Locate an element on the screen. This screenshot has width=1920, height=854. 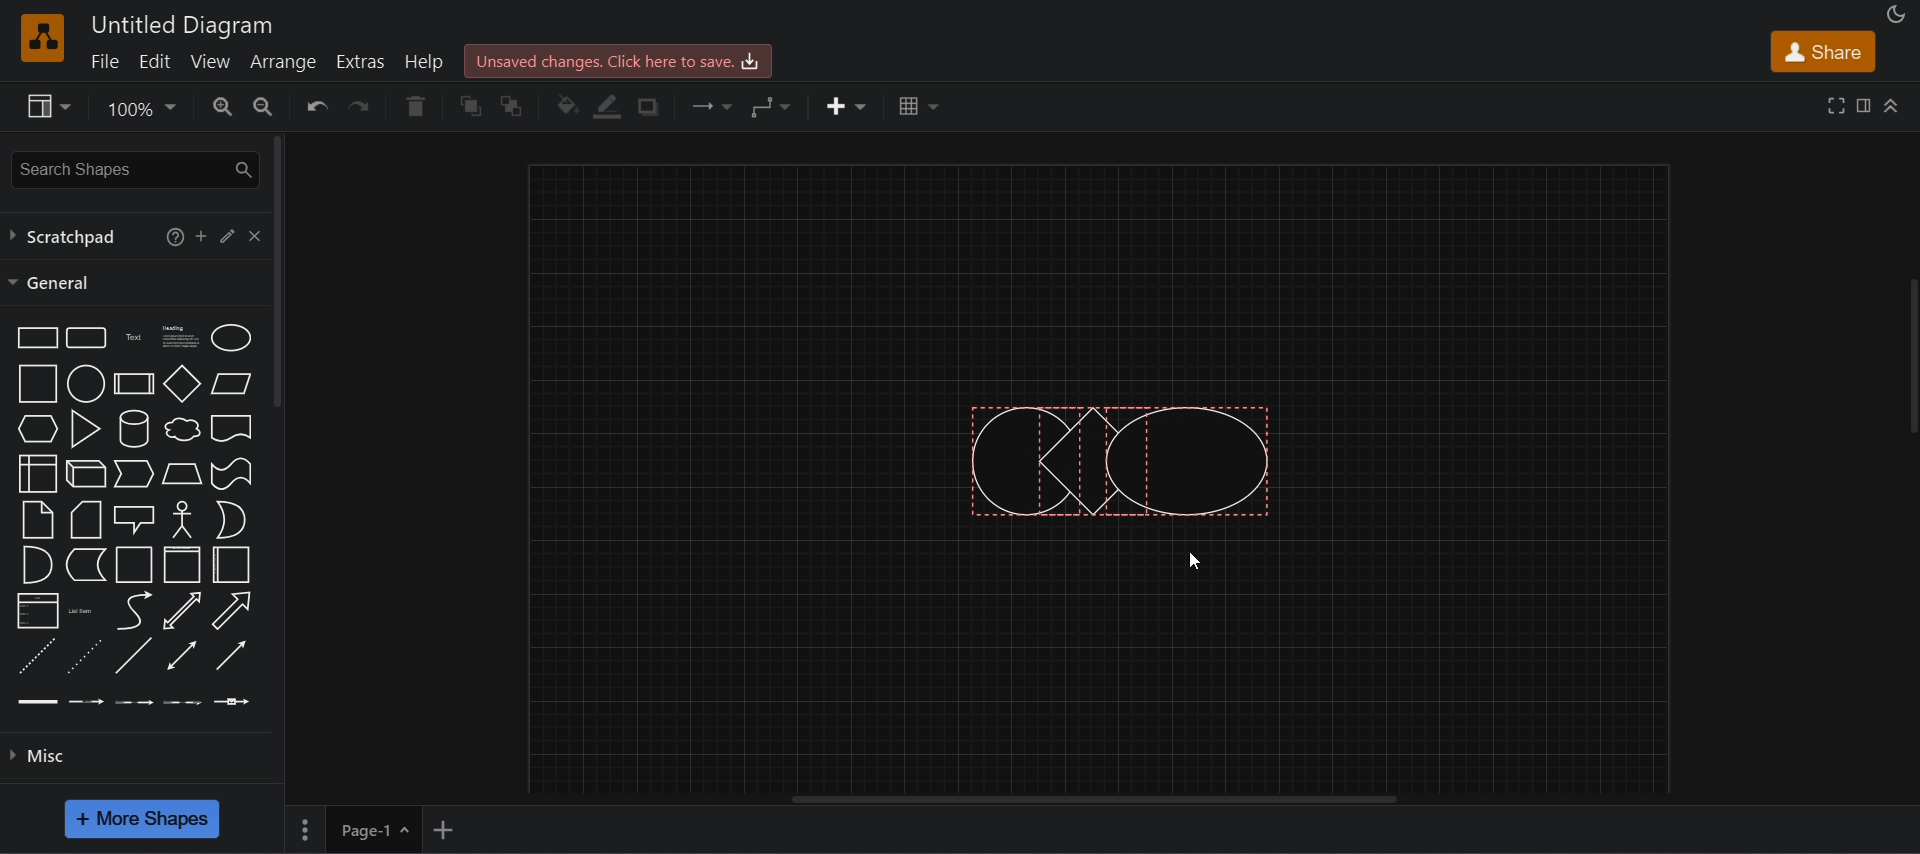
Bidirectional connector is located at coordinates (182, 655).